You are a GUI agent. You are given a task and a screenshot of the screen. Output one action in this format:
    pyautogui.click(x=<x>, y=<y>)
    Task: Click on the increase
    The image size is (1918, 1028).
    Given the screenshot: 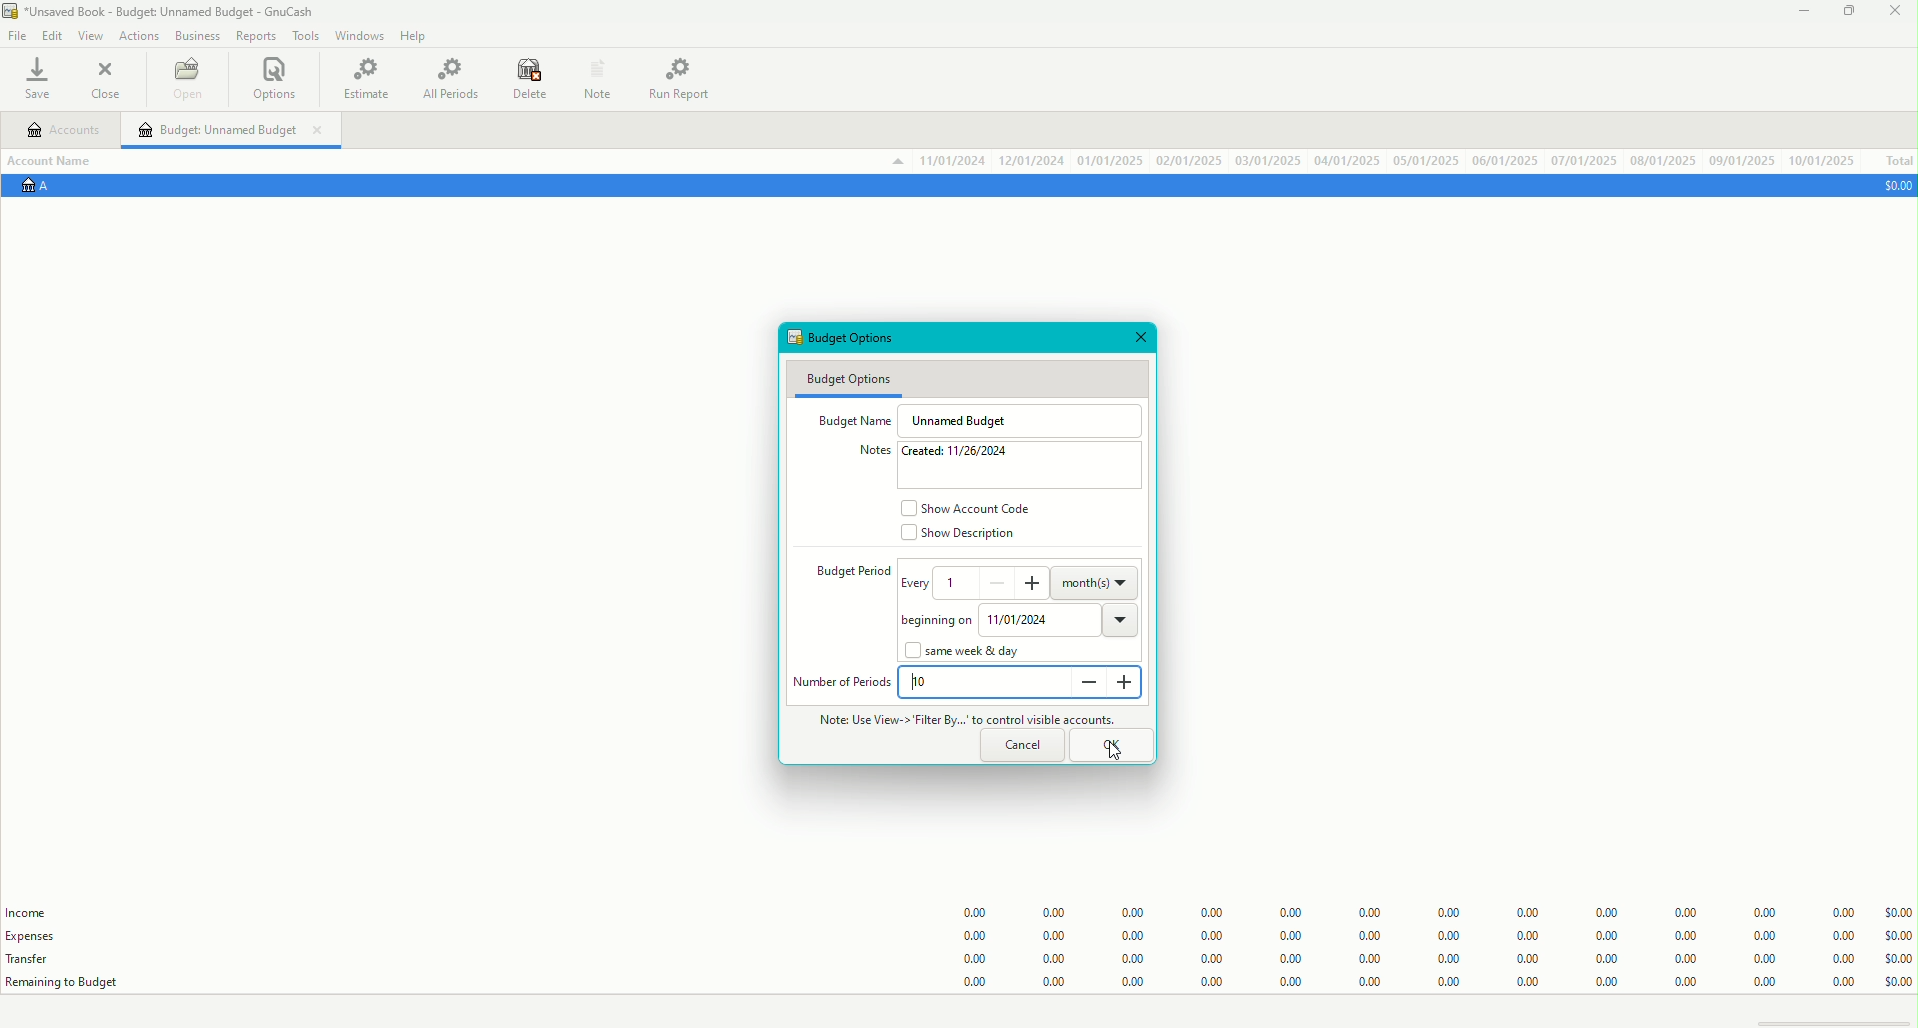 What is the action you would take?
    pyautogui.click(x=1035, y=584)
    